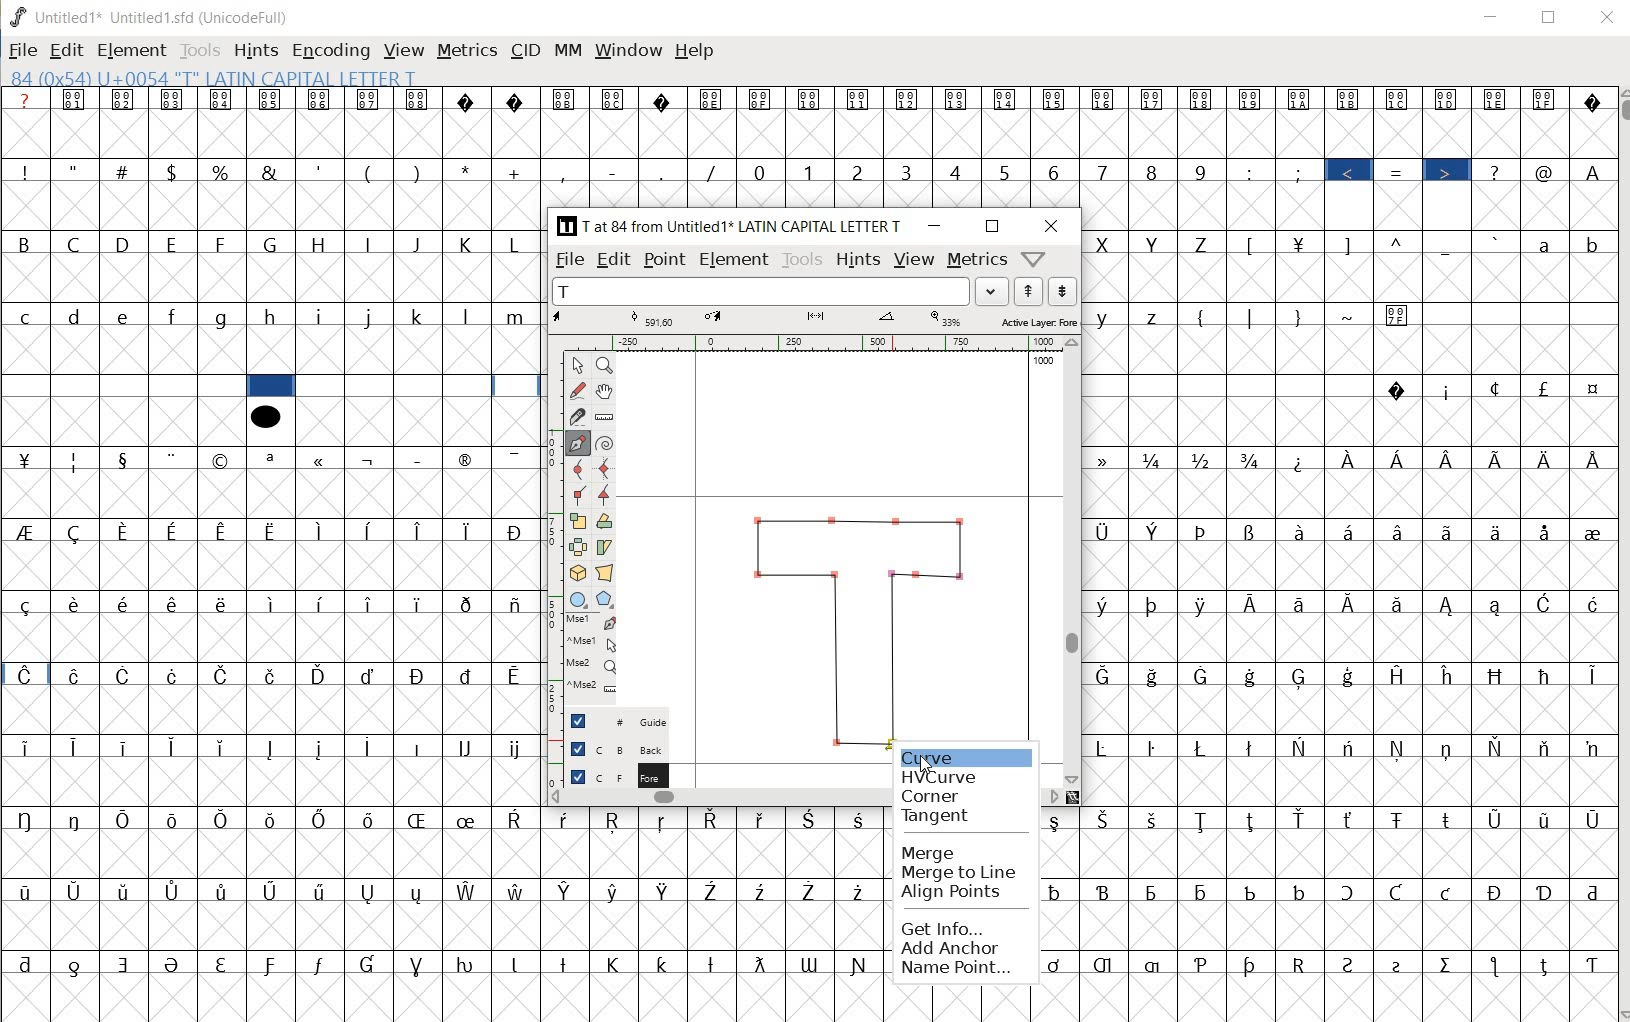  What do you see at coordinates (932, 793) in the screenshot?
I see `corner` at bounding box center [932, 793].